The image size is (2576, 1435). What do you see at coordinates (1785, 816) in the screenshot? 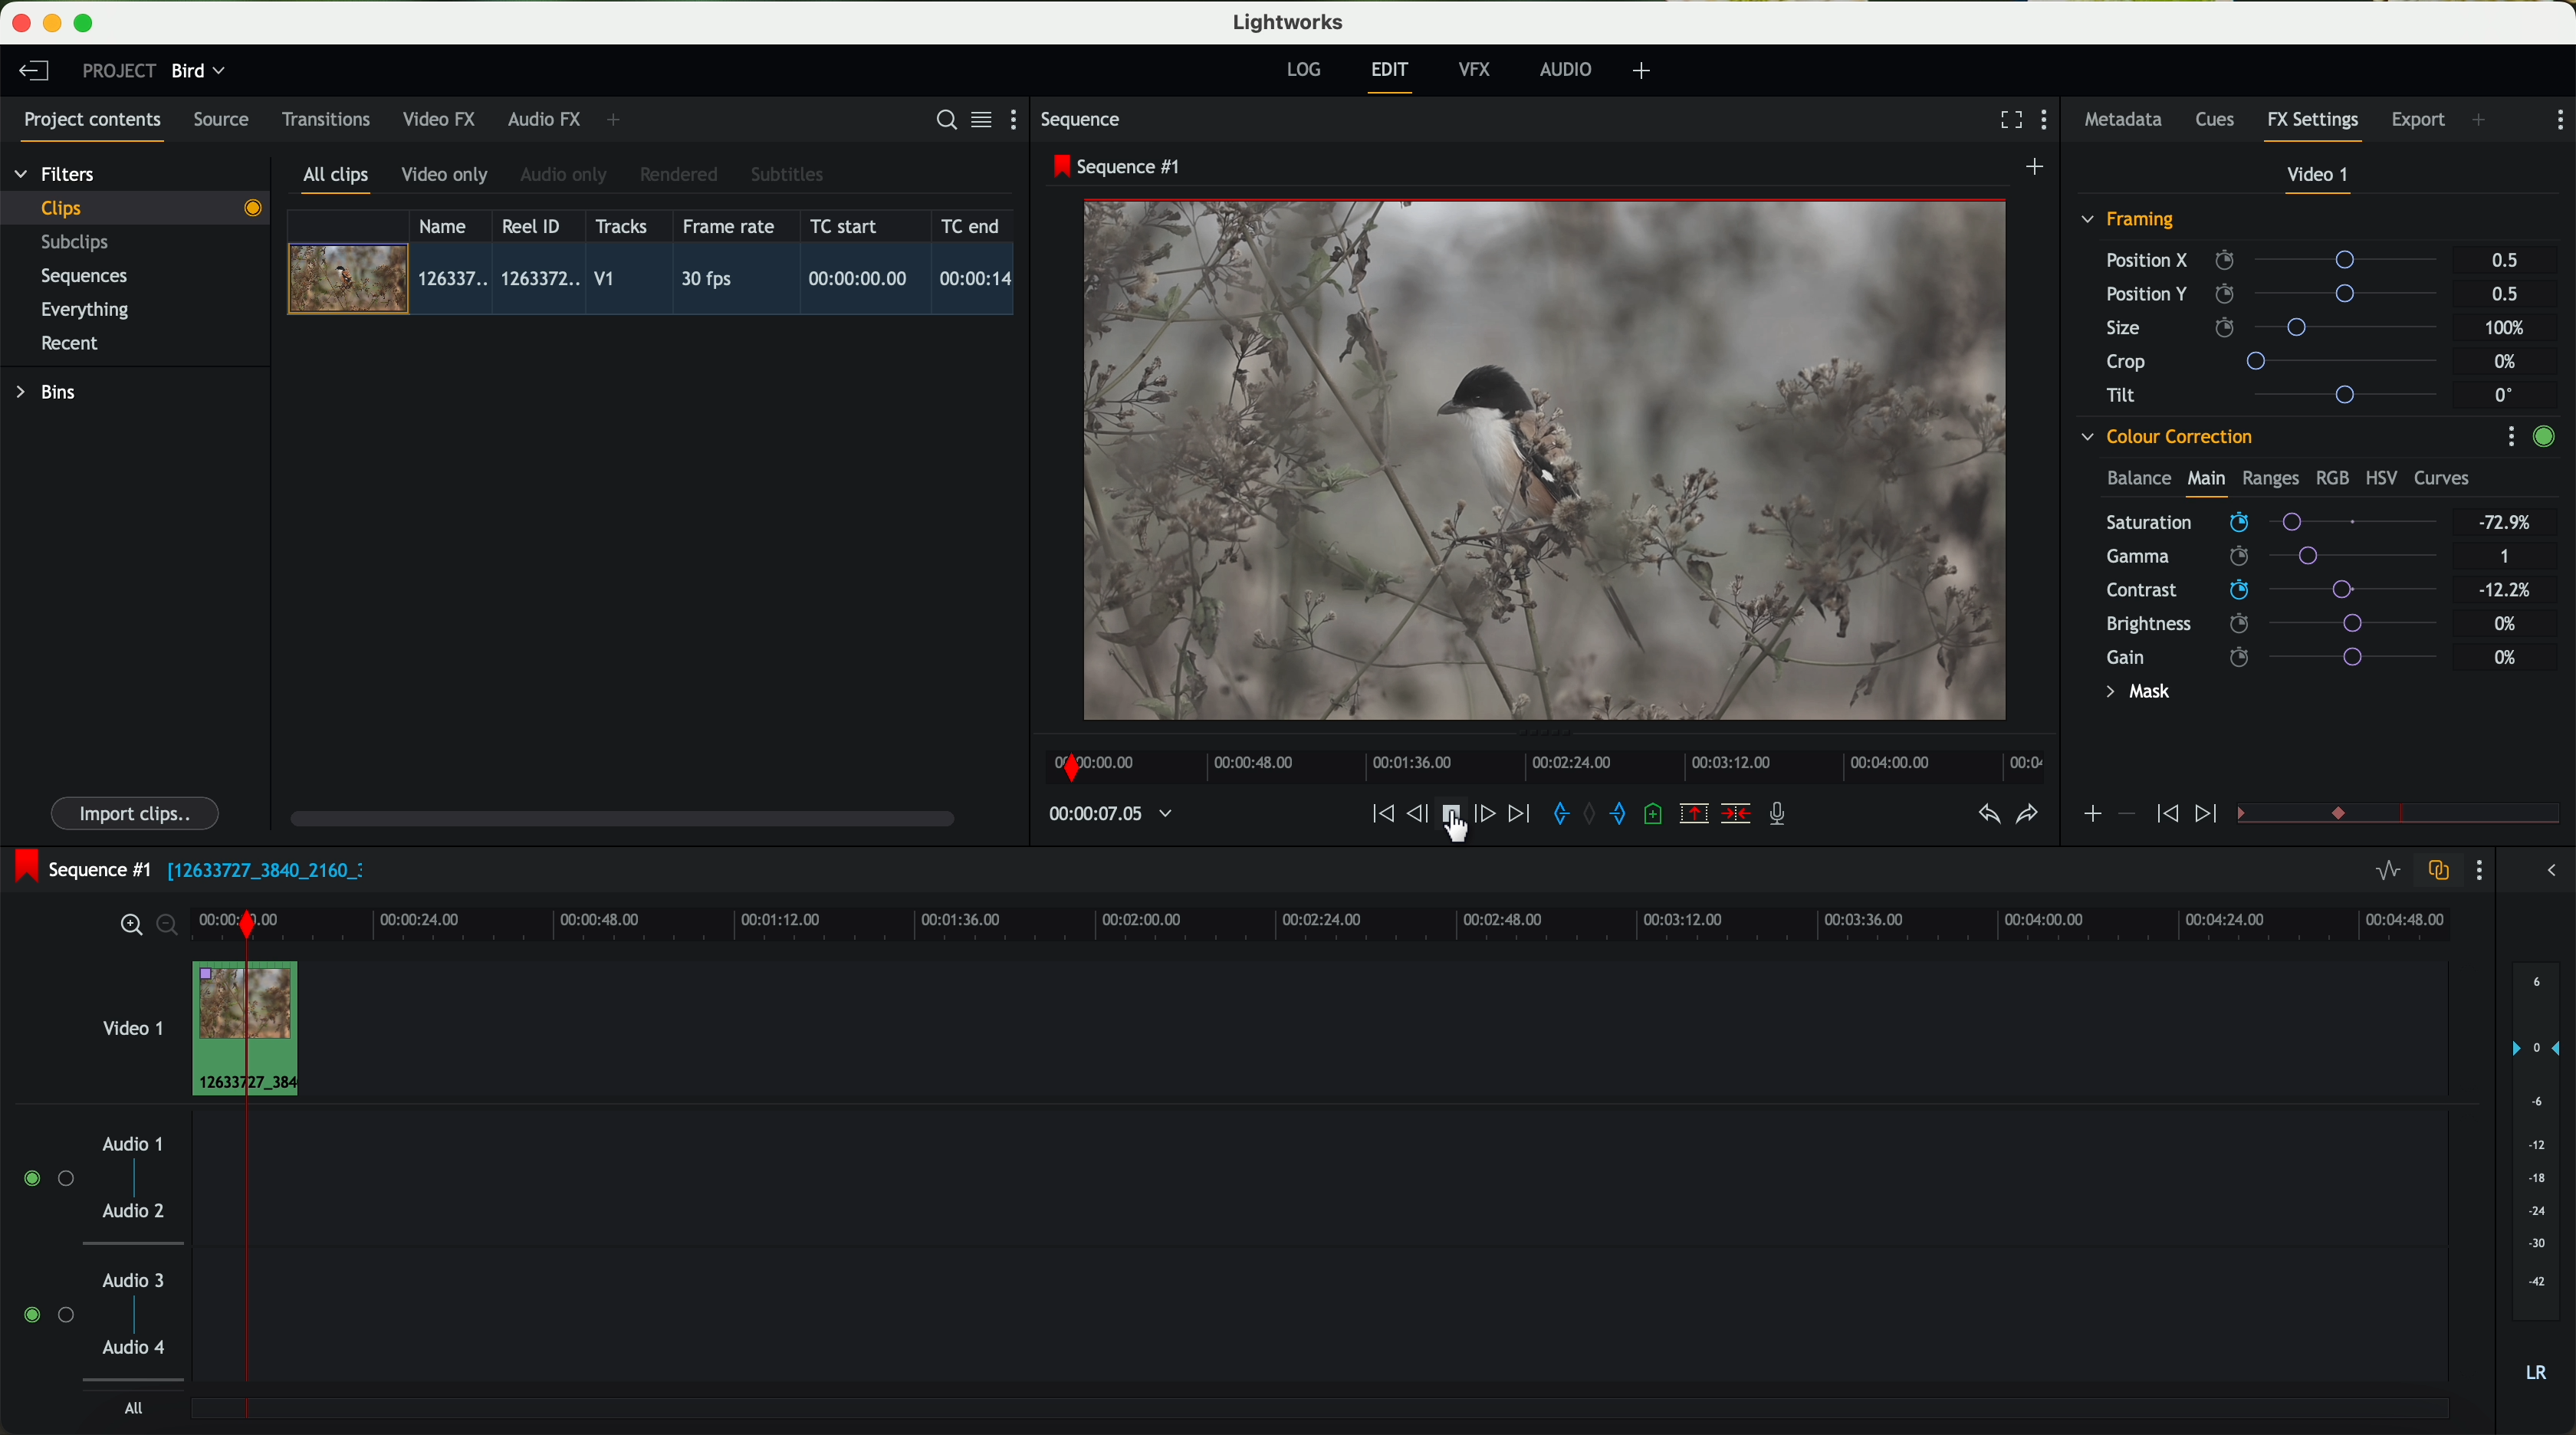
I see `record a voice-over` at bounding box center [1785, 816].